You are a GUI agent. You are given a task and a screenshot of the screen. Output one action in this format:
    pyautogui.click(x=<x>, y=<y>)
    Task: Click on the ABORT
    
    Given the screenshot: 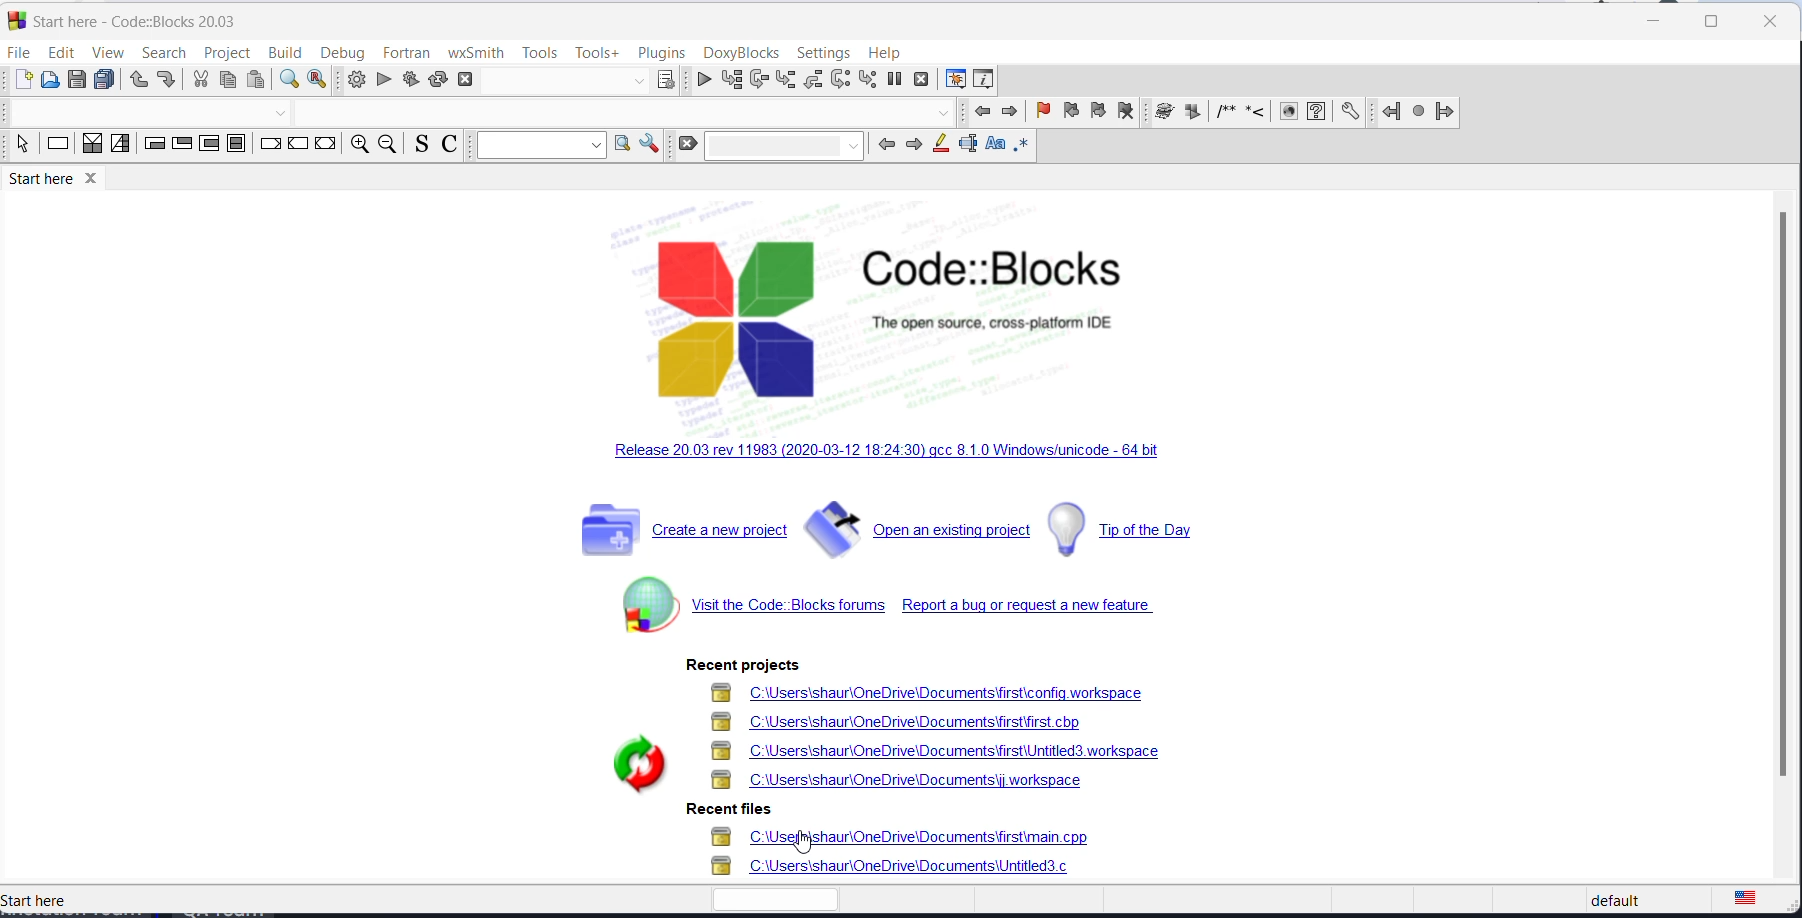 What is the action you would take?
    pyautogui.click(x=473, y=79)
    